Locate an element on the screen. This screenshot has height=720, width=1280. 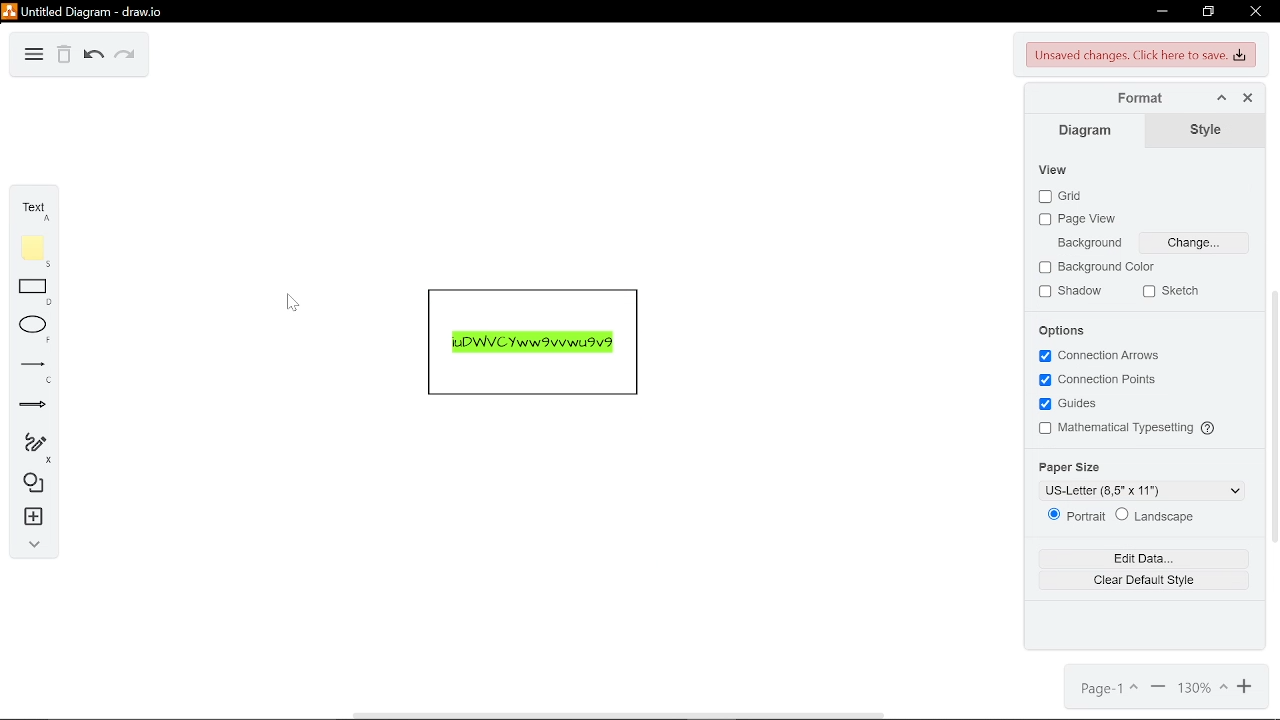
clear default style is located at coordinates (1142, 558).